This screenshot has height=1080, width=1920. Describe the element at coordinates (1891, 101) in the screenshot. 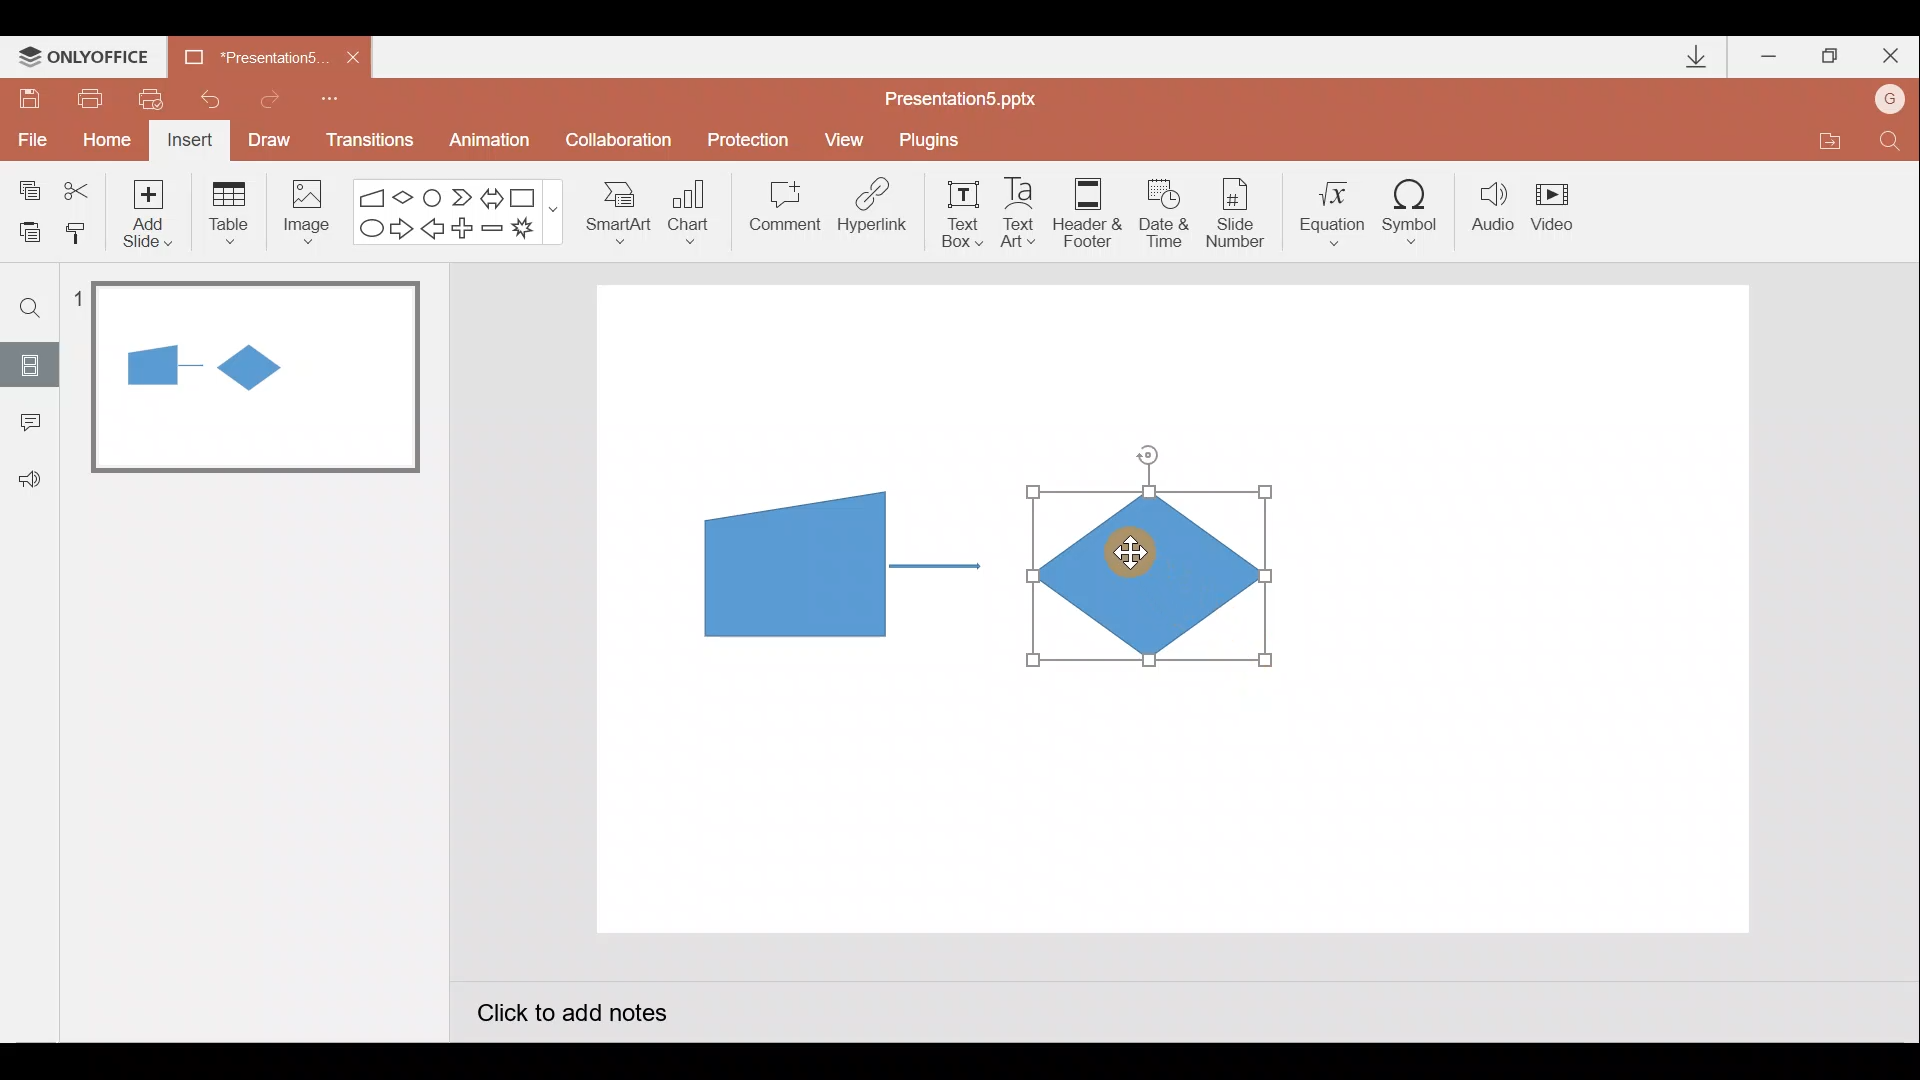

I see `Account name` at that location.